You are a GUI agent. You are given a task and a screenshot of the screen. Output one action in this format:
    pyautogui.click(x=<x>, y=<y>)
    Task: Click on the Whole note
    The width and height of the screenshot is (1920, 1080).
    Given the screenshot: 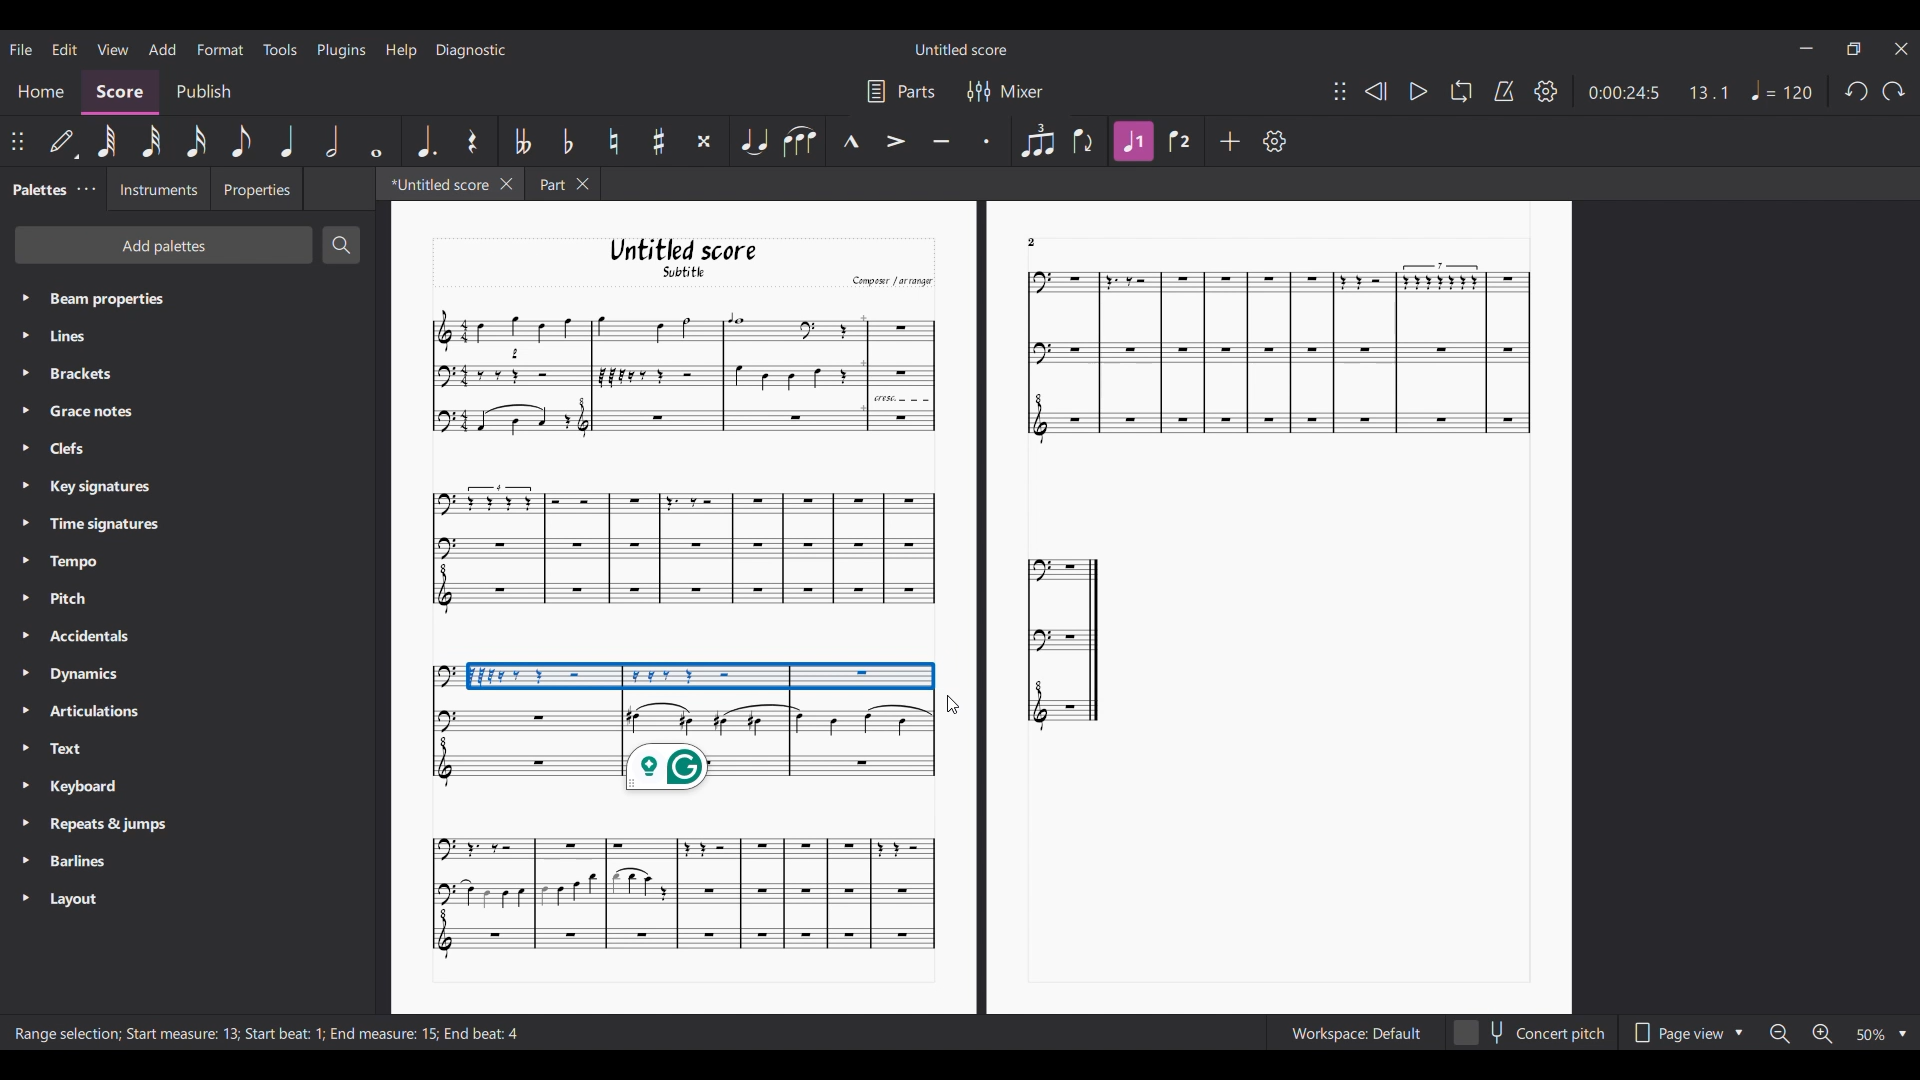 What is the action you would take?
    pyautogui.click(x=377, y=142)
    